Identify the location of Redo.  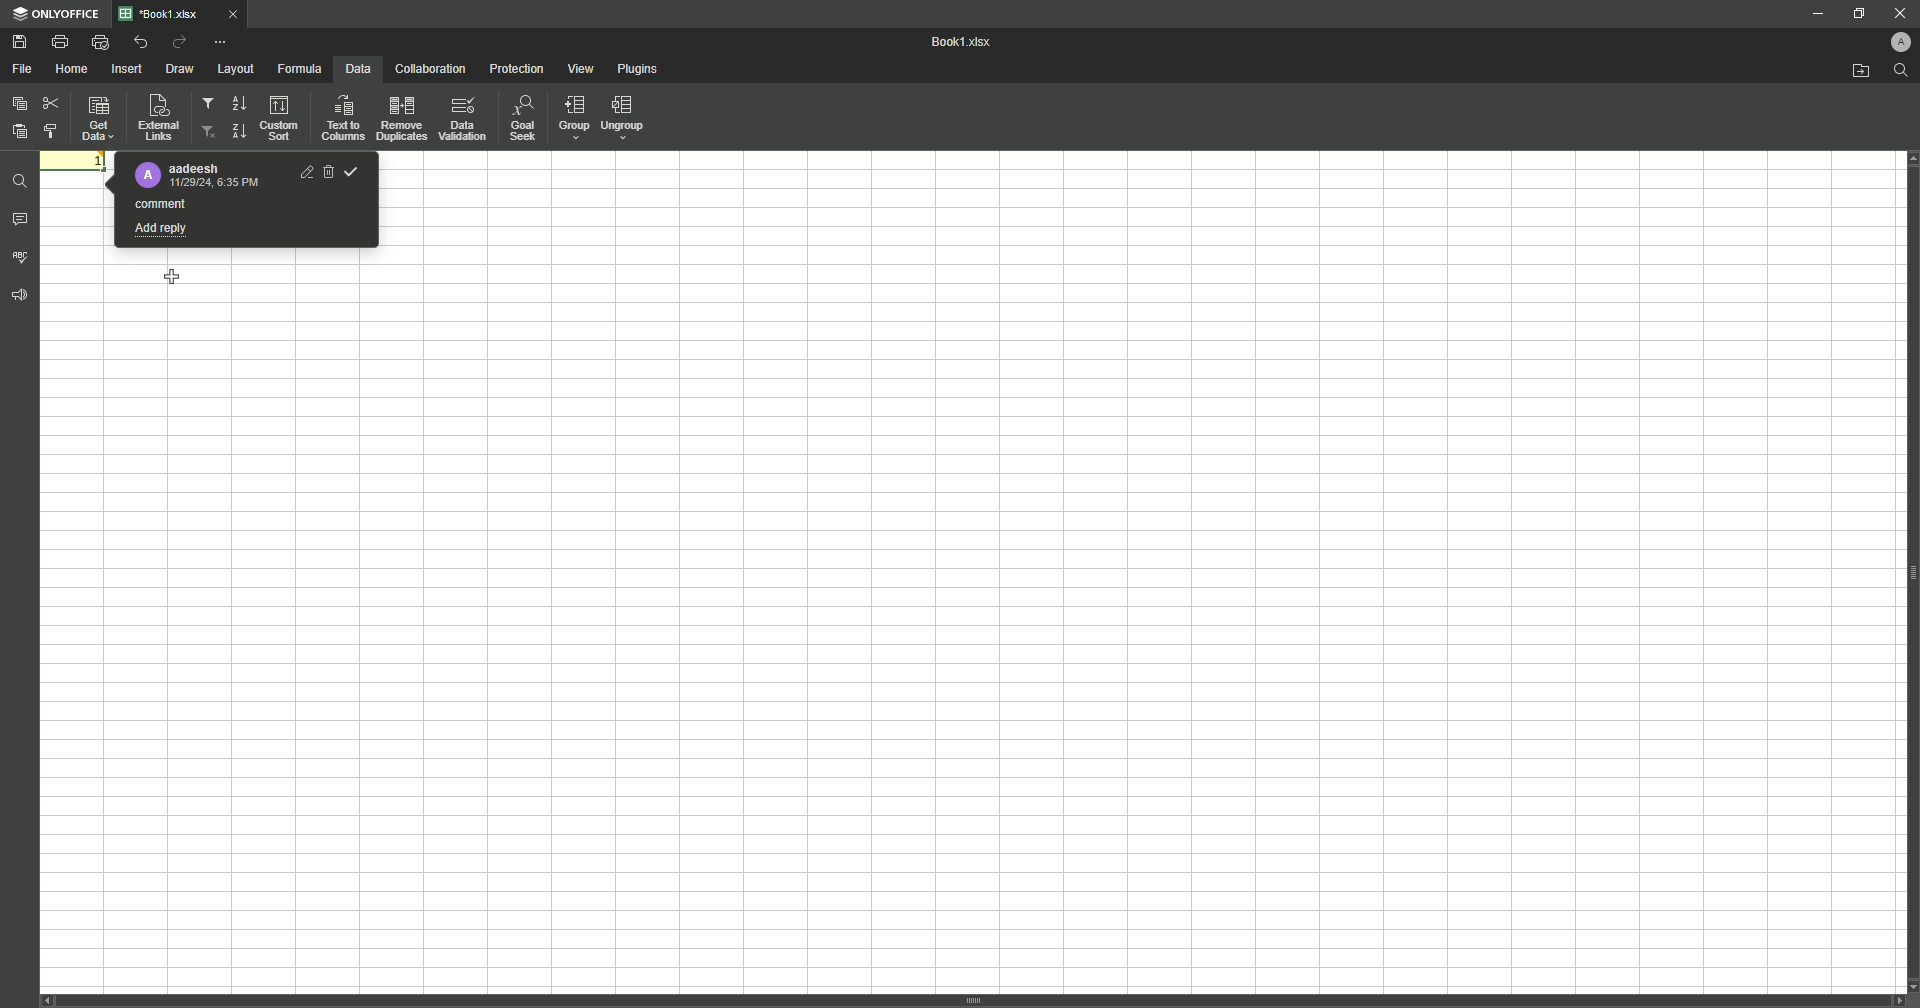
(178, 43).